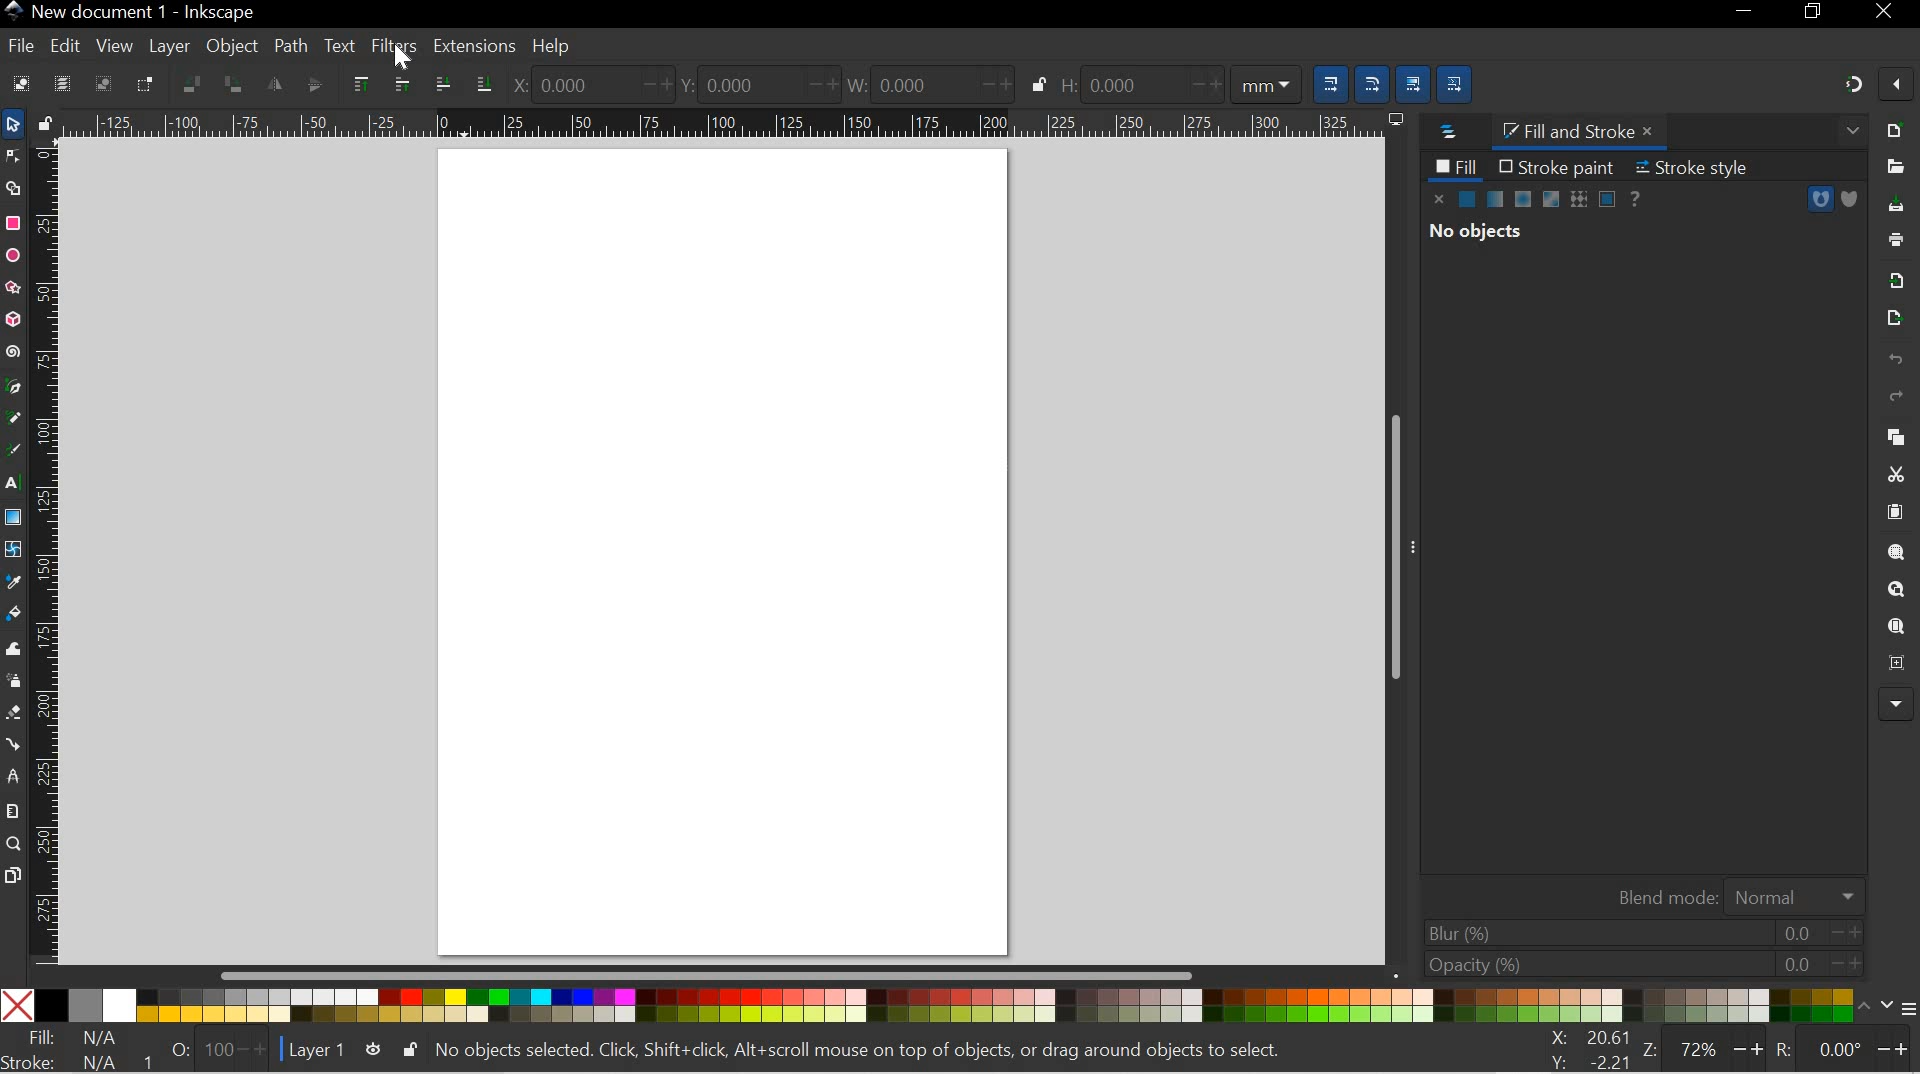 Image resolution: width=1920 pixels, height=1074 pixels. I want to click on SCALING RECTANGLES, so click(1373, 78).